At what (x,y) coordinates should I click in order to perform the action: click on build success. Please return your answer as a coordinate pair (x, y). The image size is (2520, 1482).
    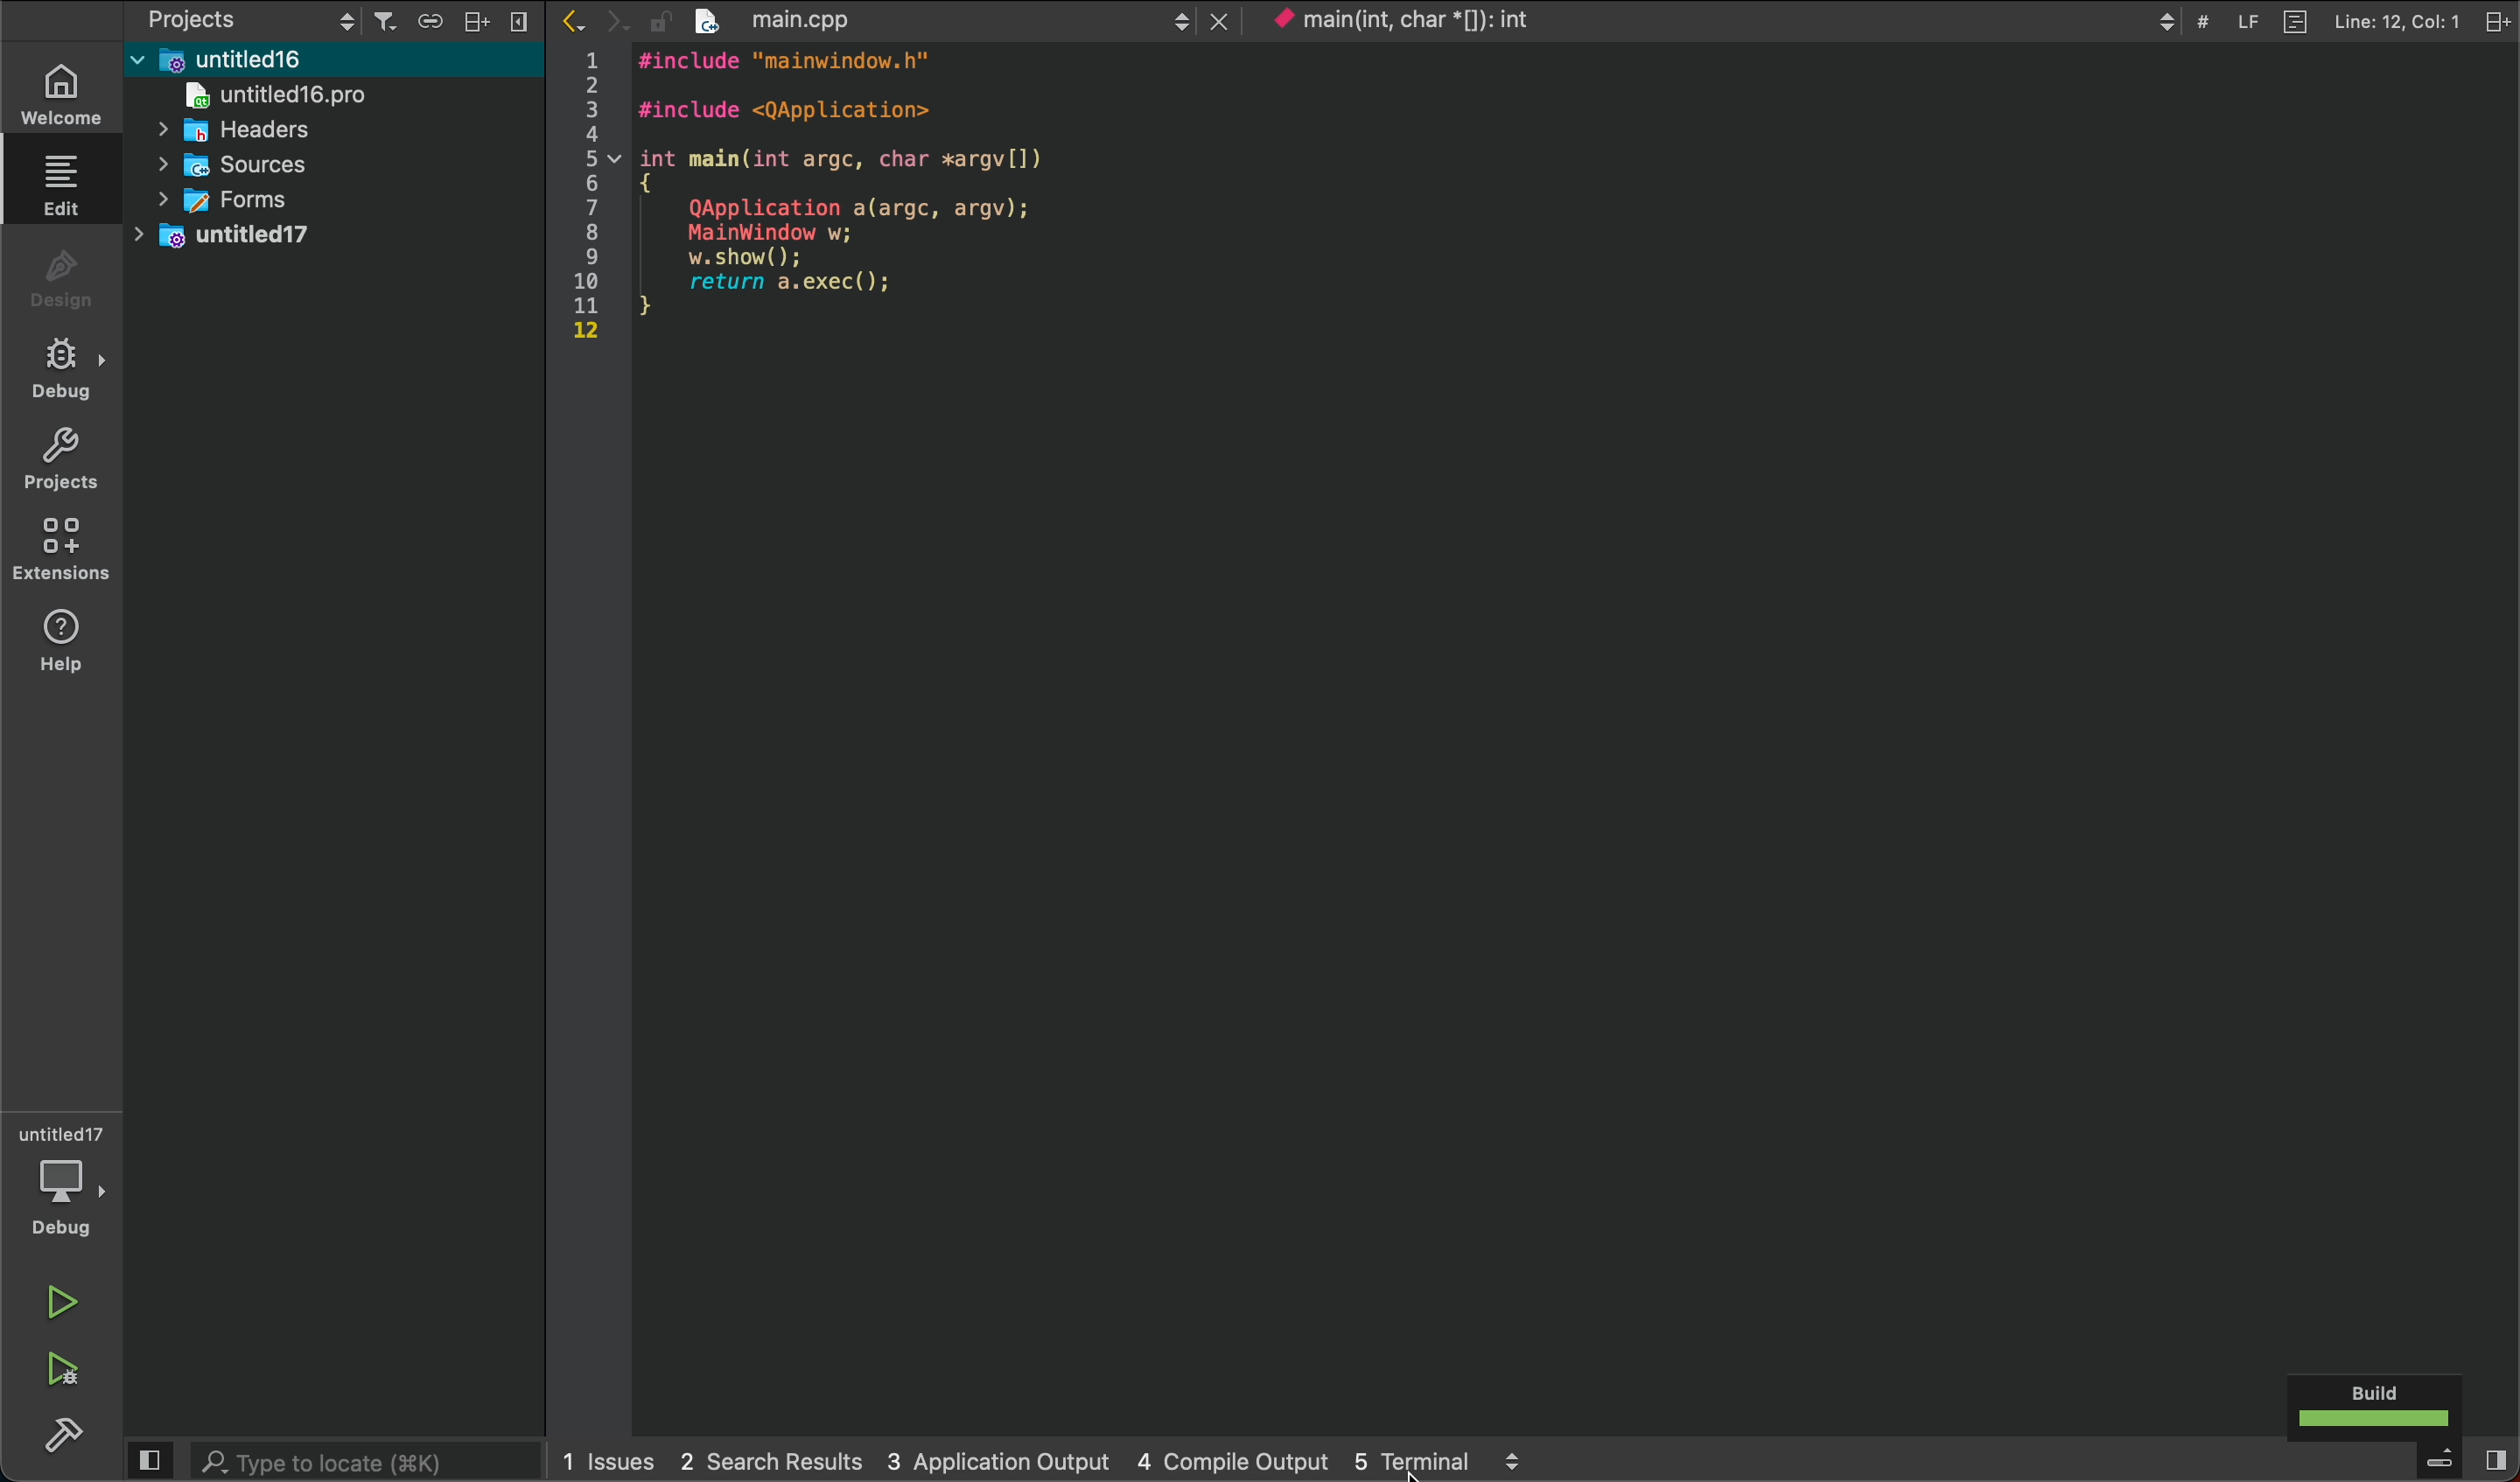
    Looking at the image, I should click on (2370, 1404).